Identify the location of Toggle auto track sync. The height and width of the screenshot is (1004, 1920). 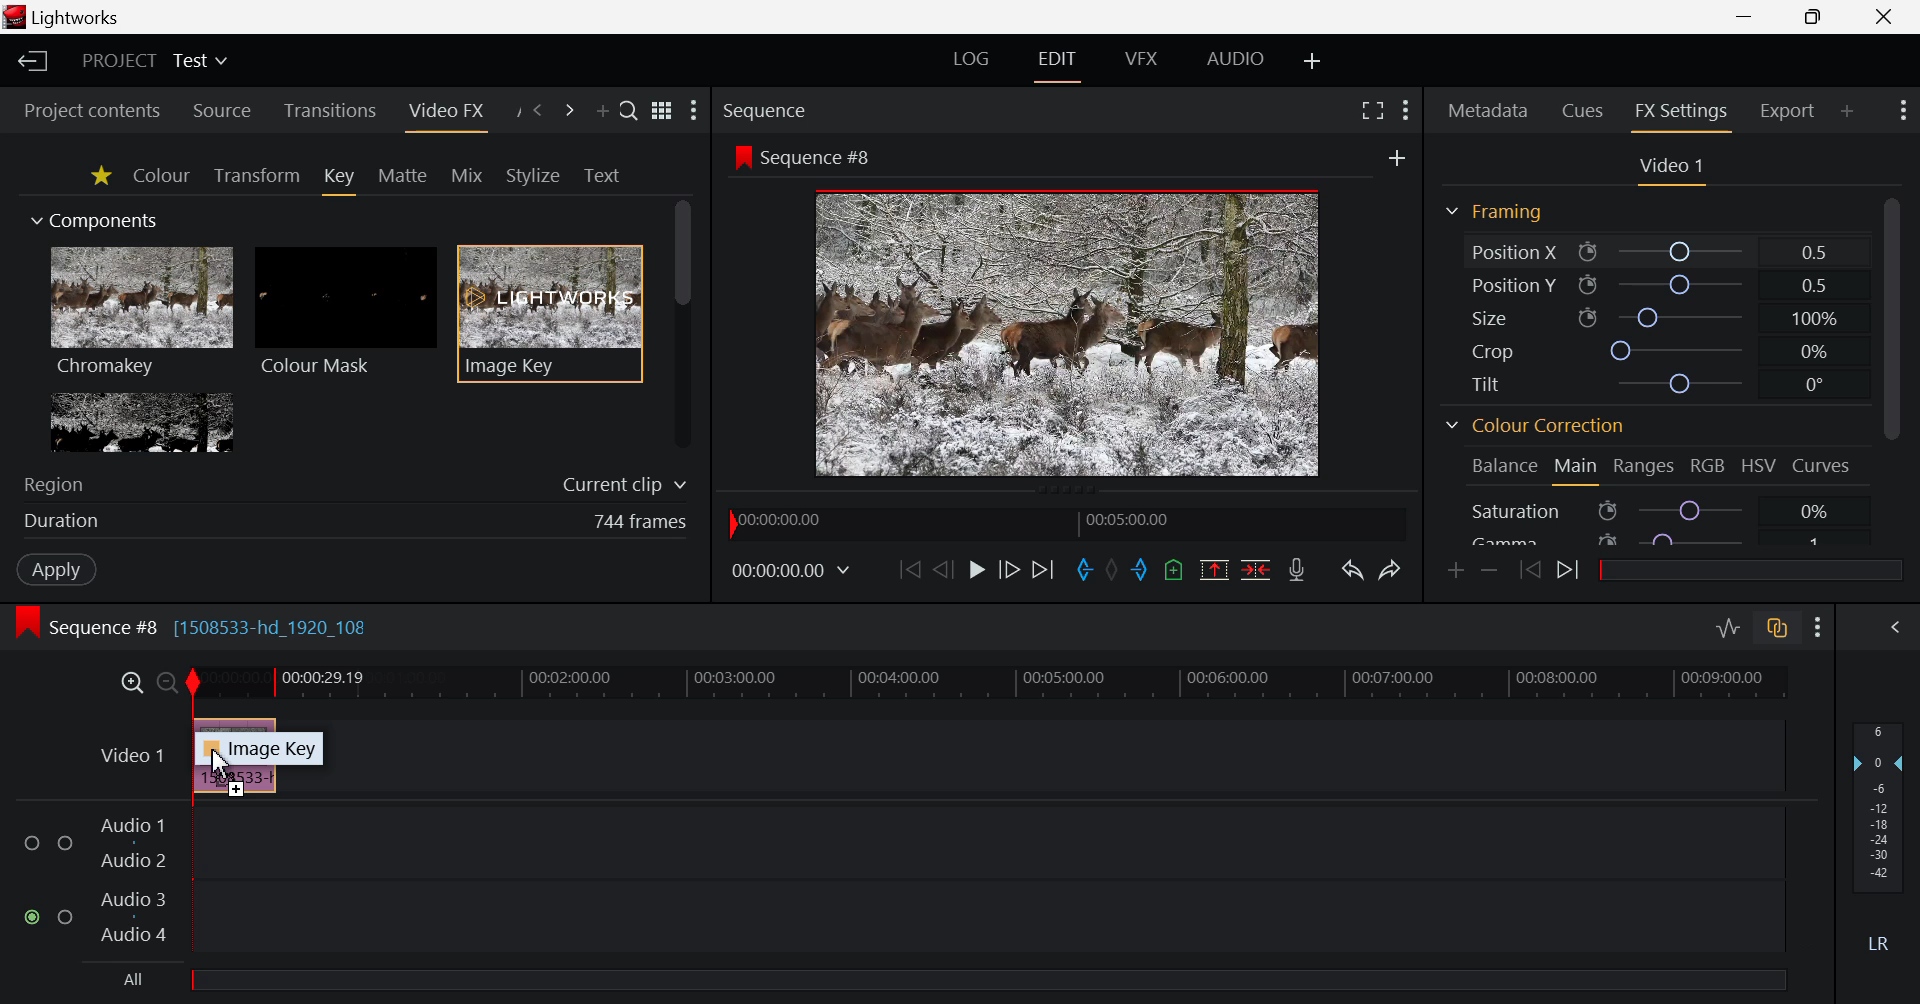
(1778, 630).